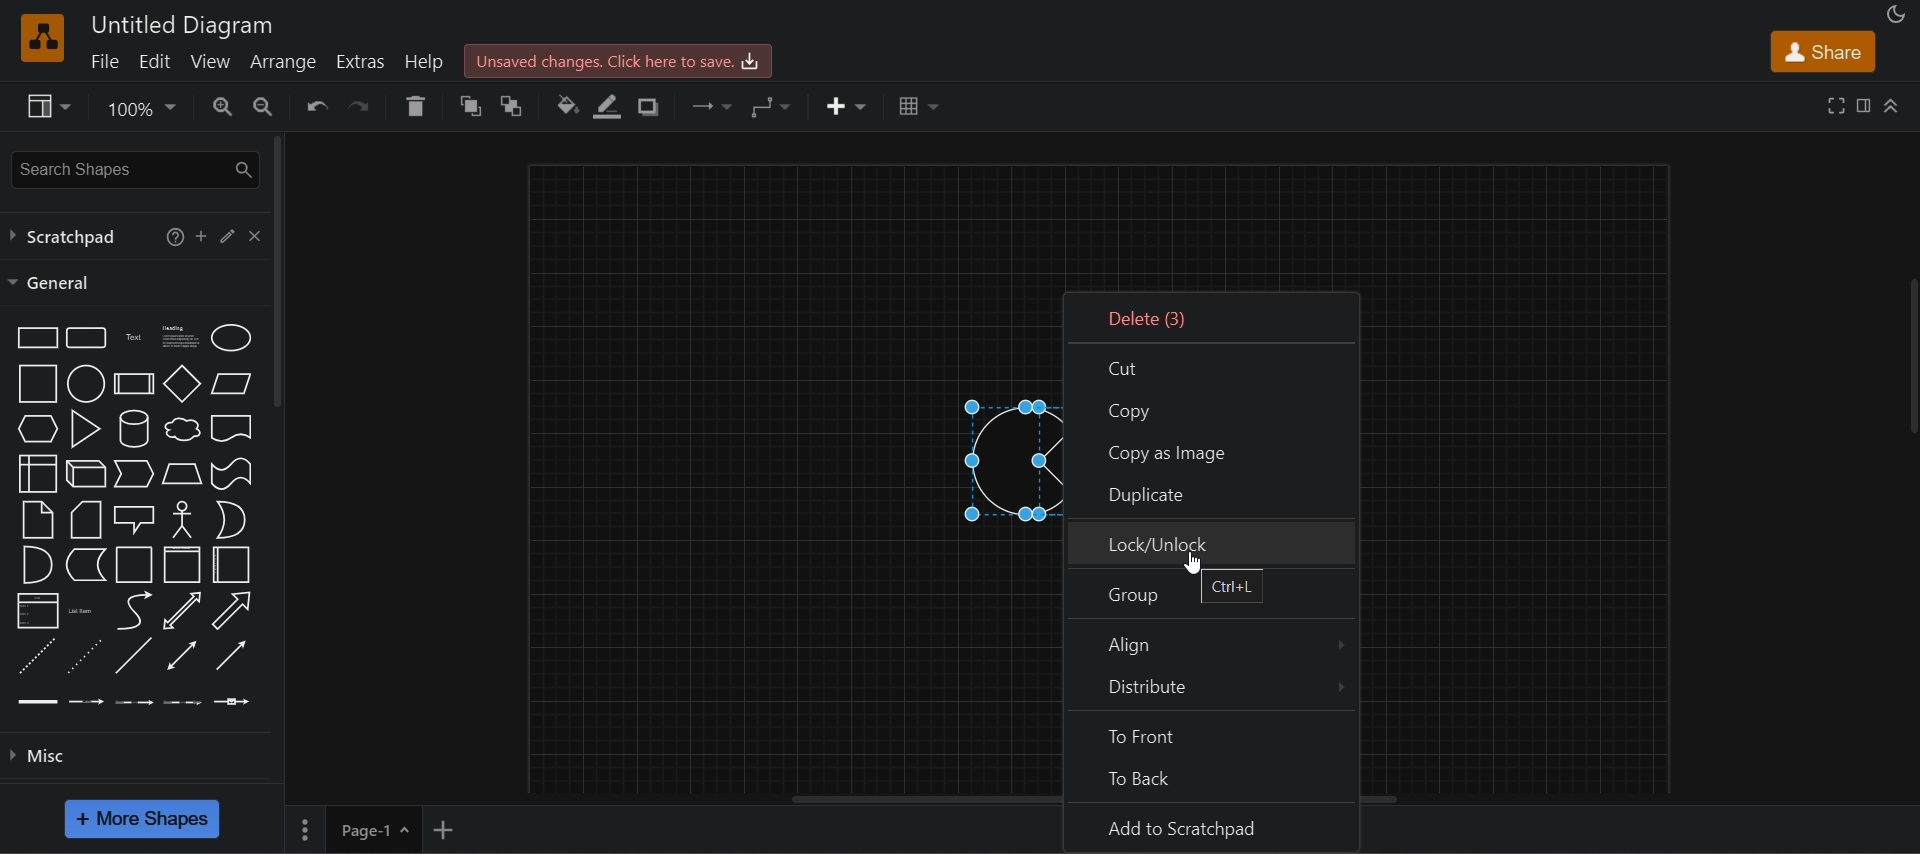 The height and width of the screenshot is (854, 1920). I want to click on add, so click(201, 235).